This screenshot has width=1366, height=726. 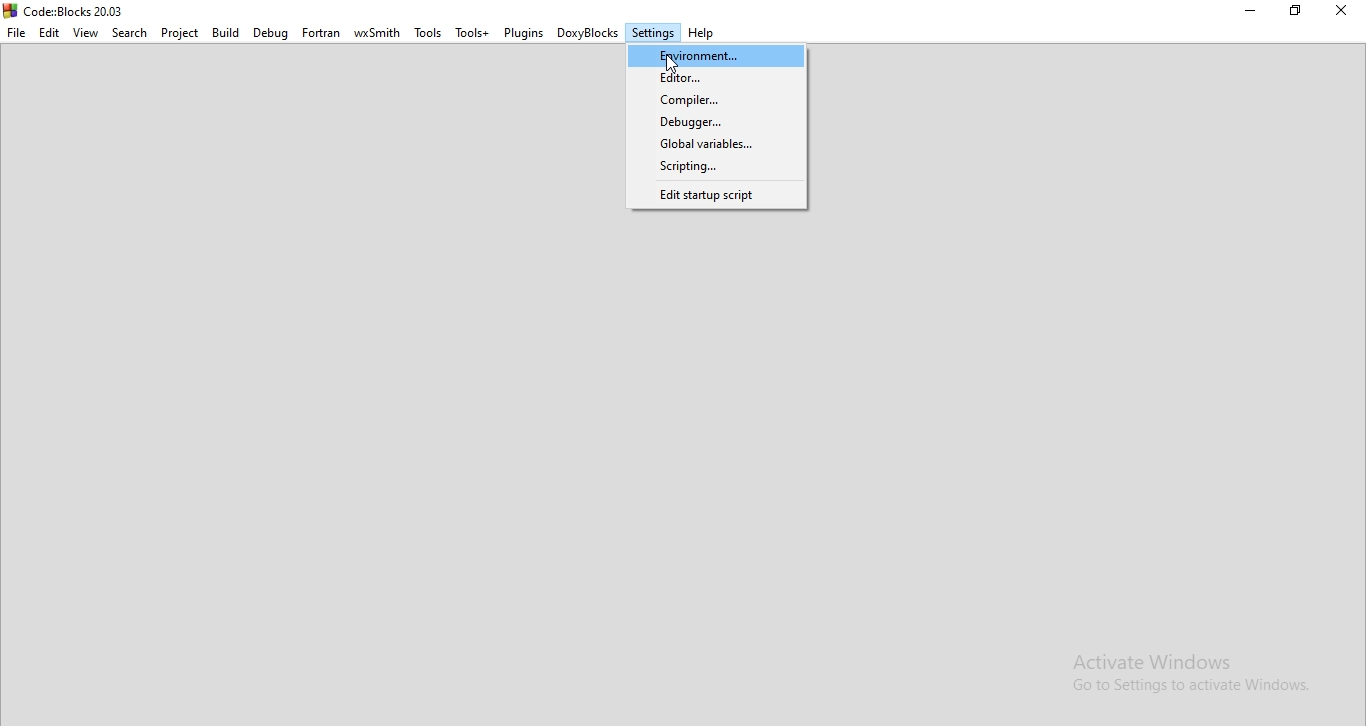 What do you see at coordinates (713, 55) in the screenshot?
I see `Environment` at bounding box center [713, 55].